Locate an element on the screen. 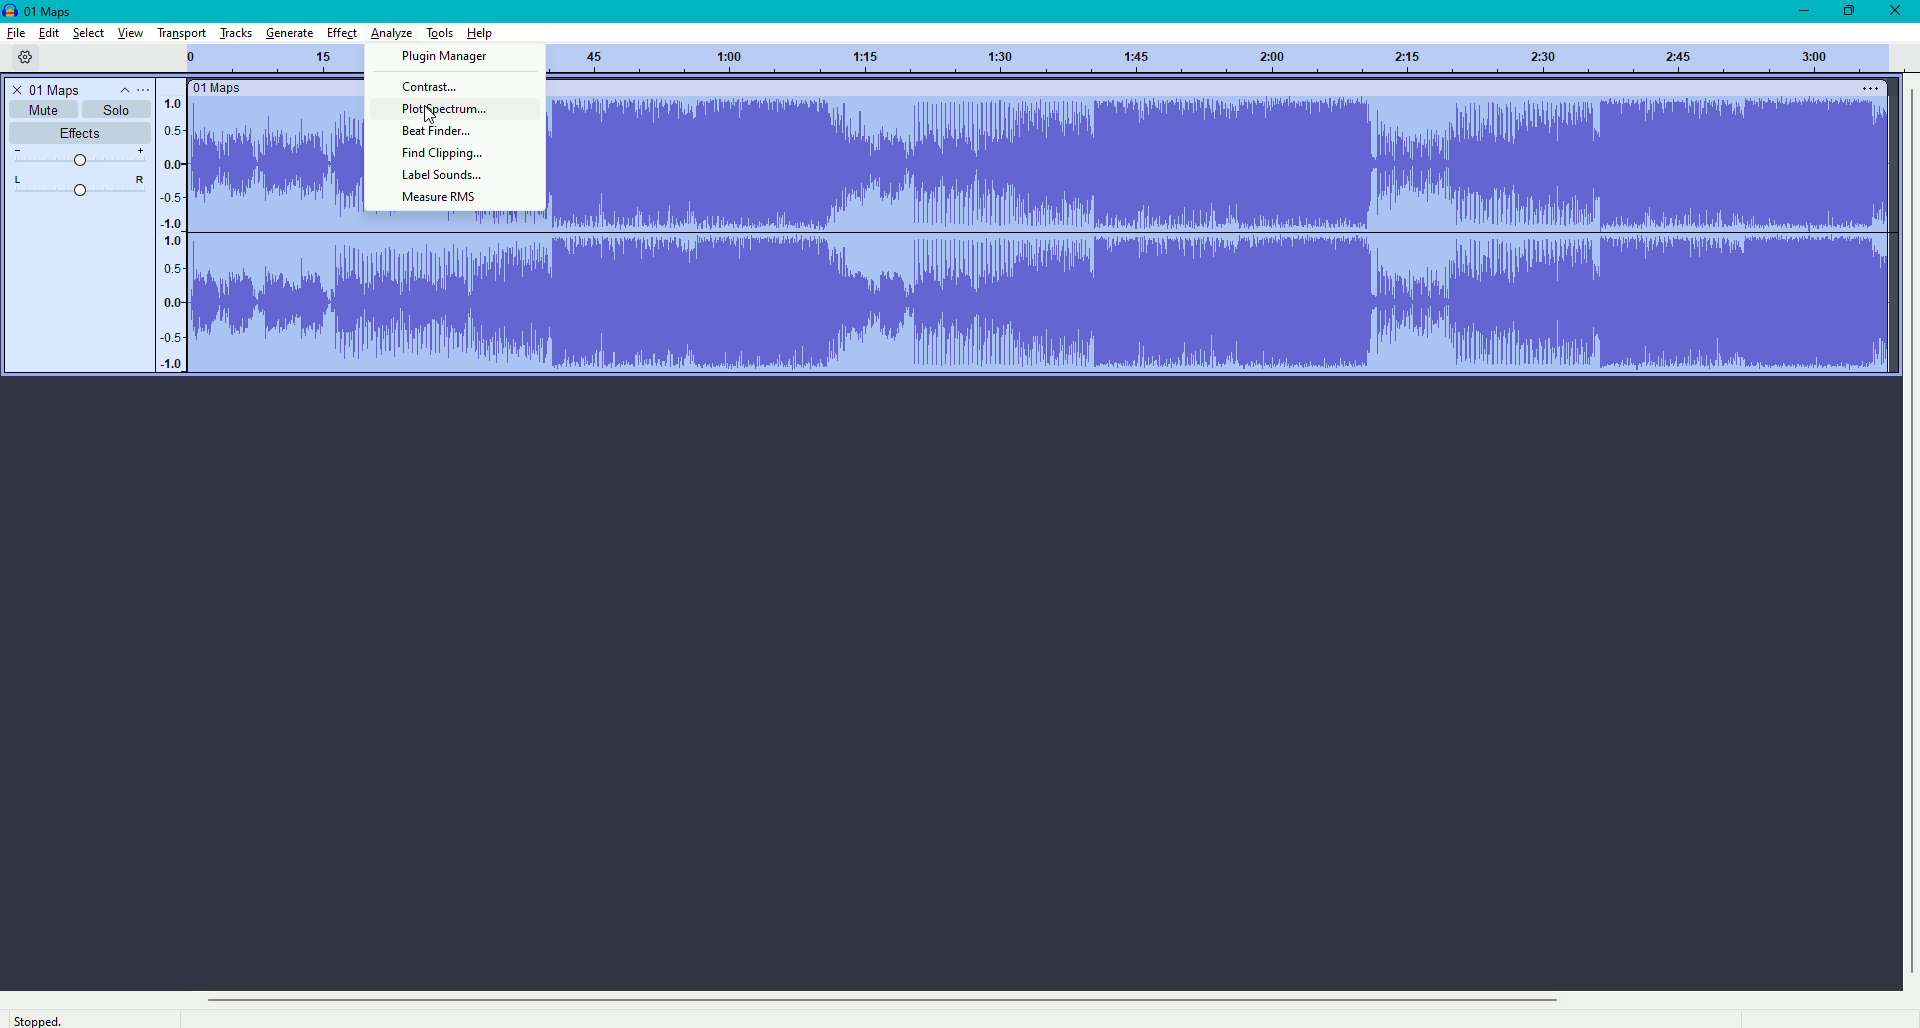 This screenshot has height=1028, width=1920. horizontal scrollbar is located at coordinates (880, 999).